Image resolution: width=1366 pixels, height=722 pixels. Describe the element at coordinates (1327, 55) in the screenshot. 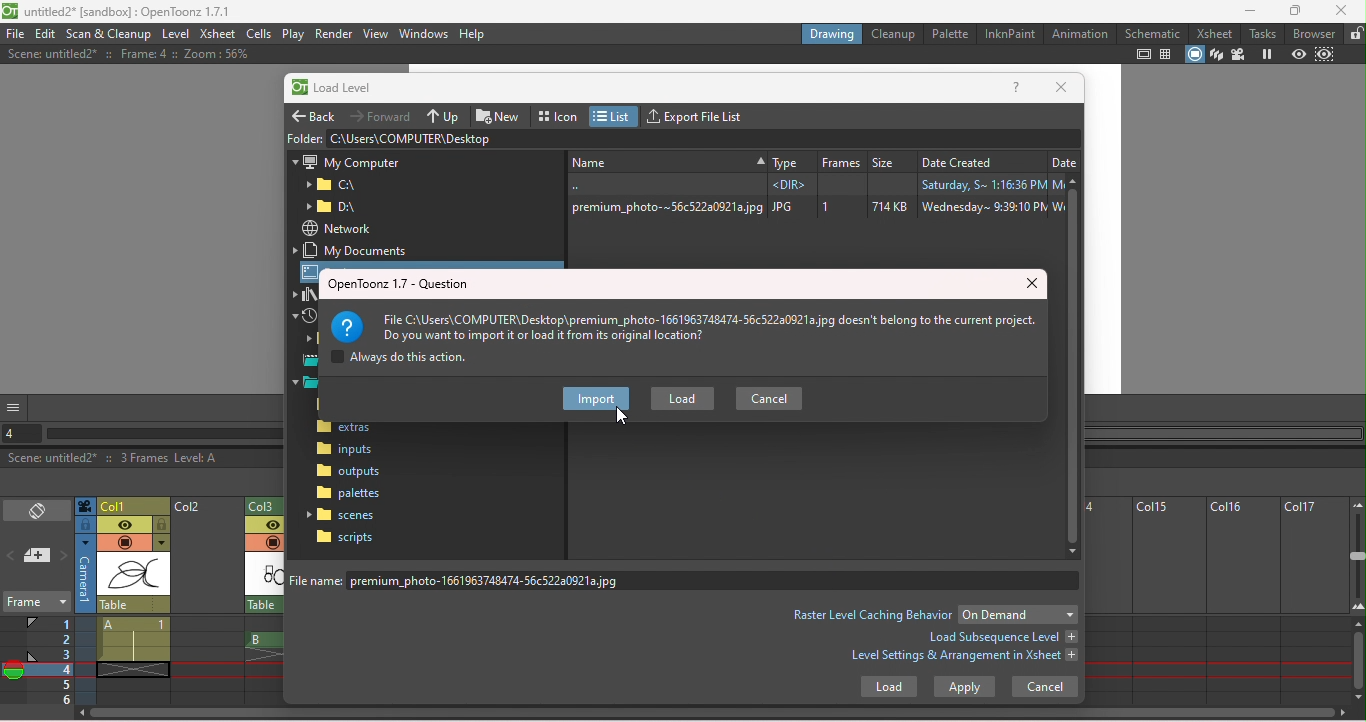

I see `Sub-camera` at that location.